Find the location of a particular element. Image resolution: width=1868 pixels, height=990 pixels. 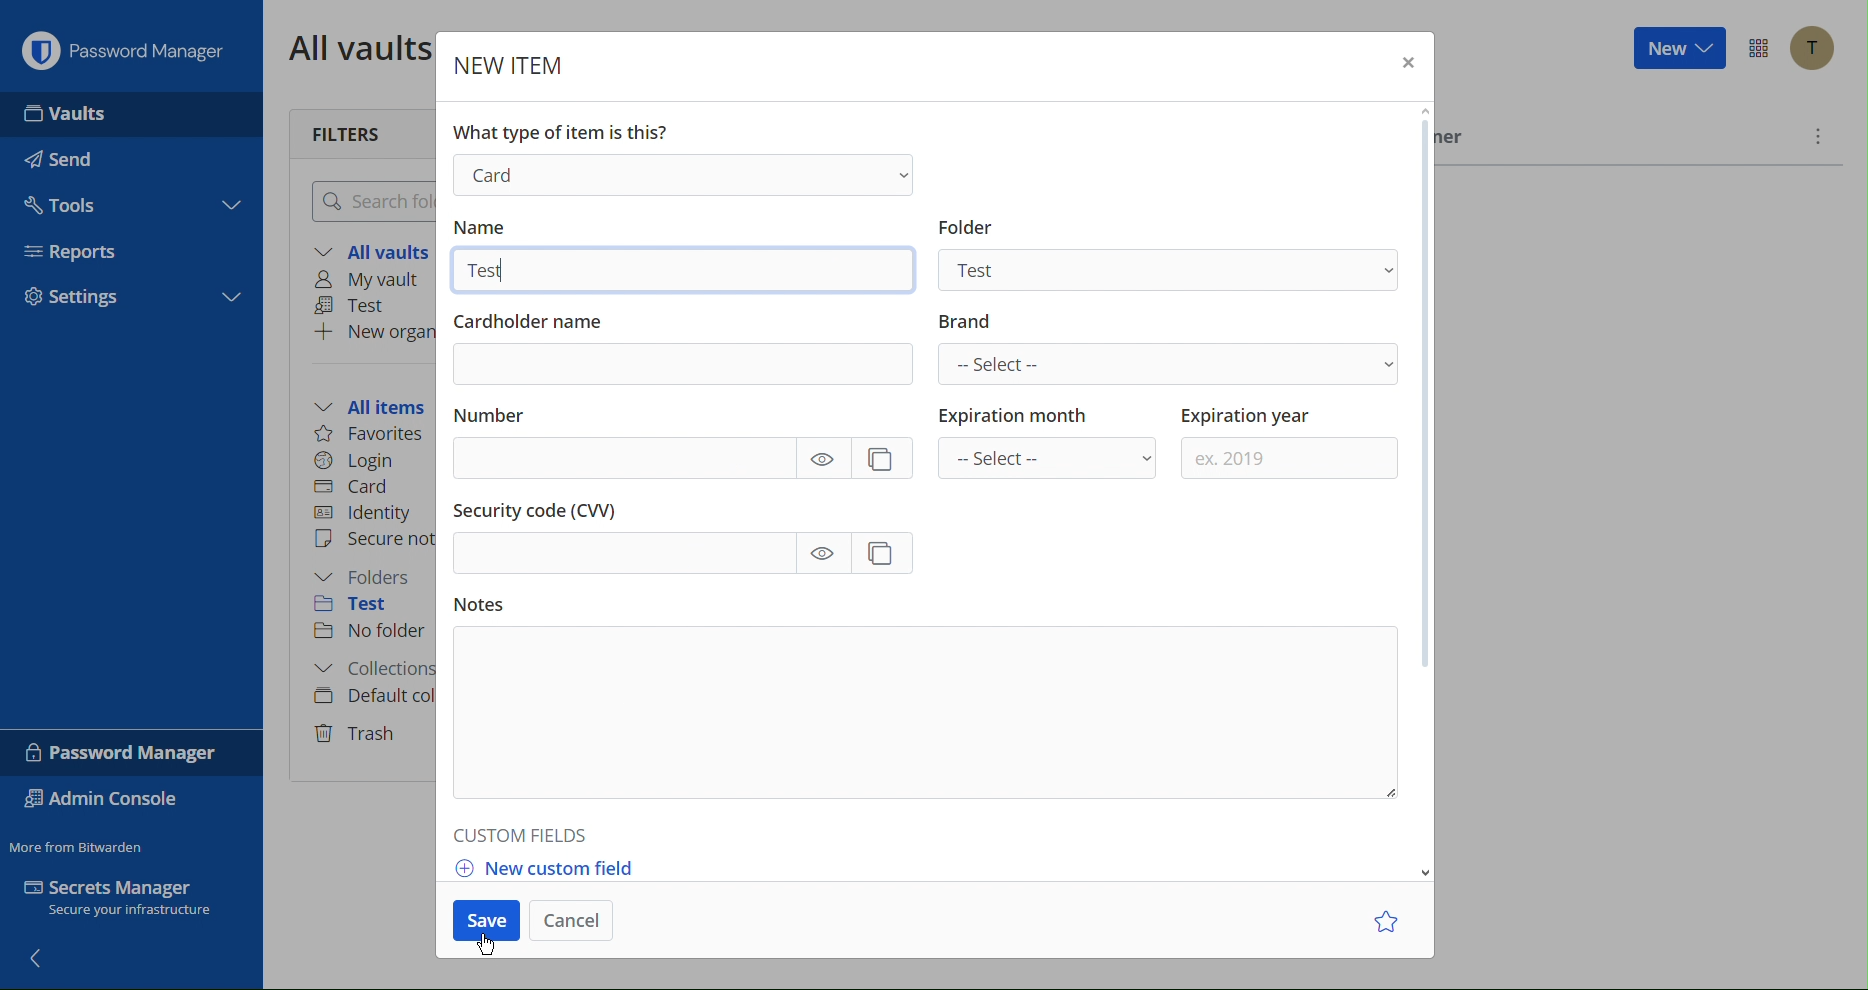

New custom field is located at coordinates (561, 869).